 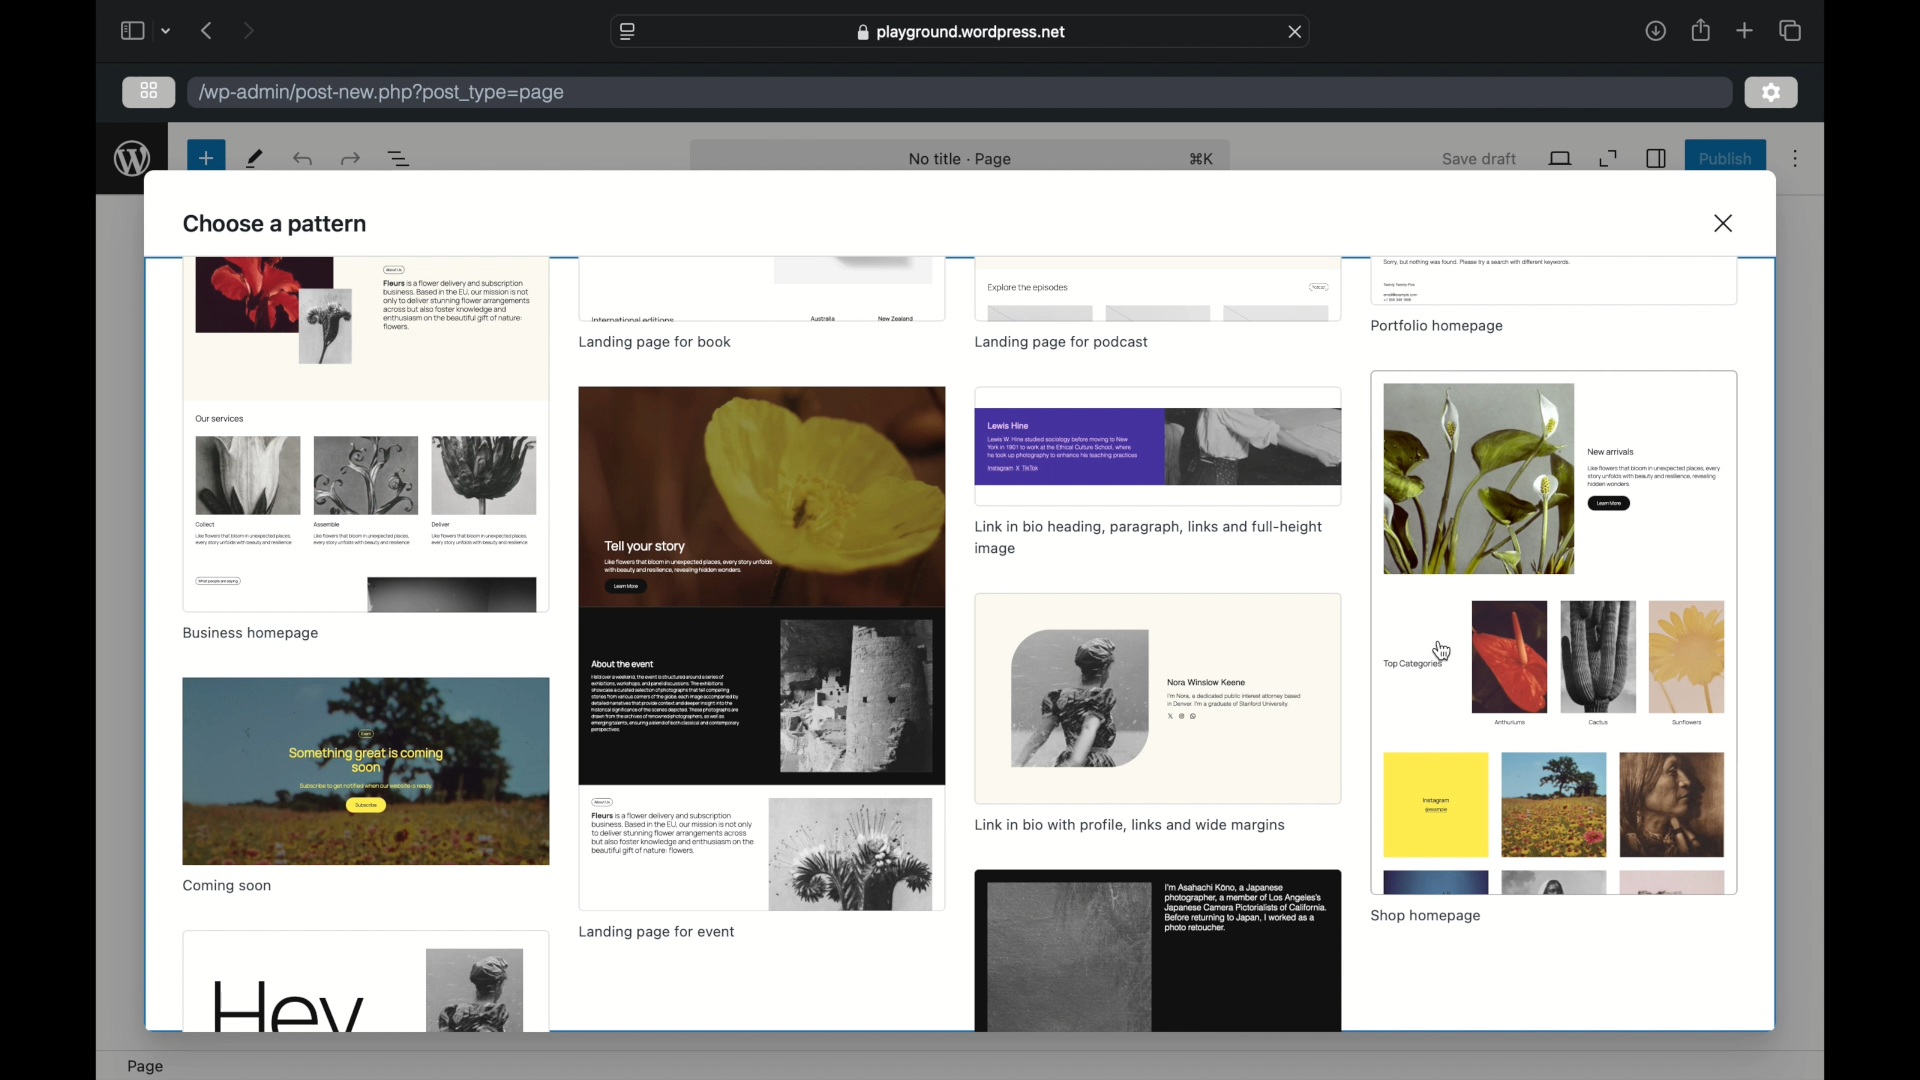 What do you see at coordinates (1772, 94) in the screenshot?
I see `settings` at bounding box center [1772, 94].